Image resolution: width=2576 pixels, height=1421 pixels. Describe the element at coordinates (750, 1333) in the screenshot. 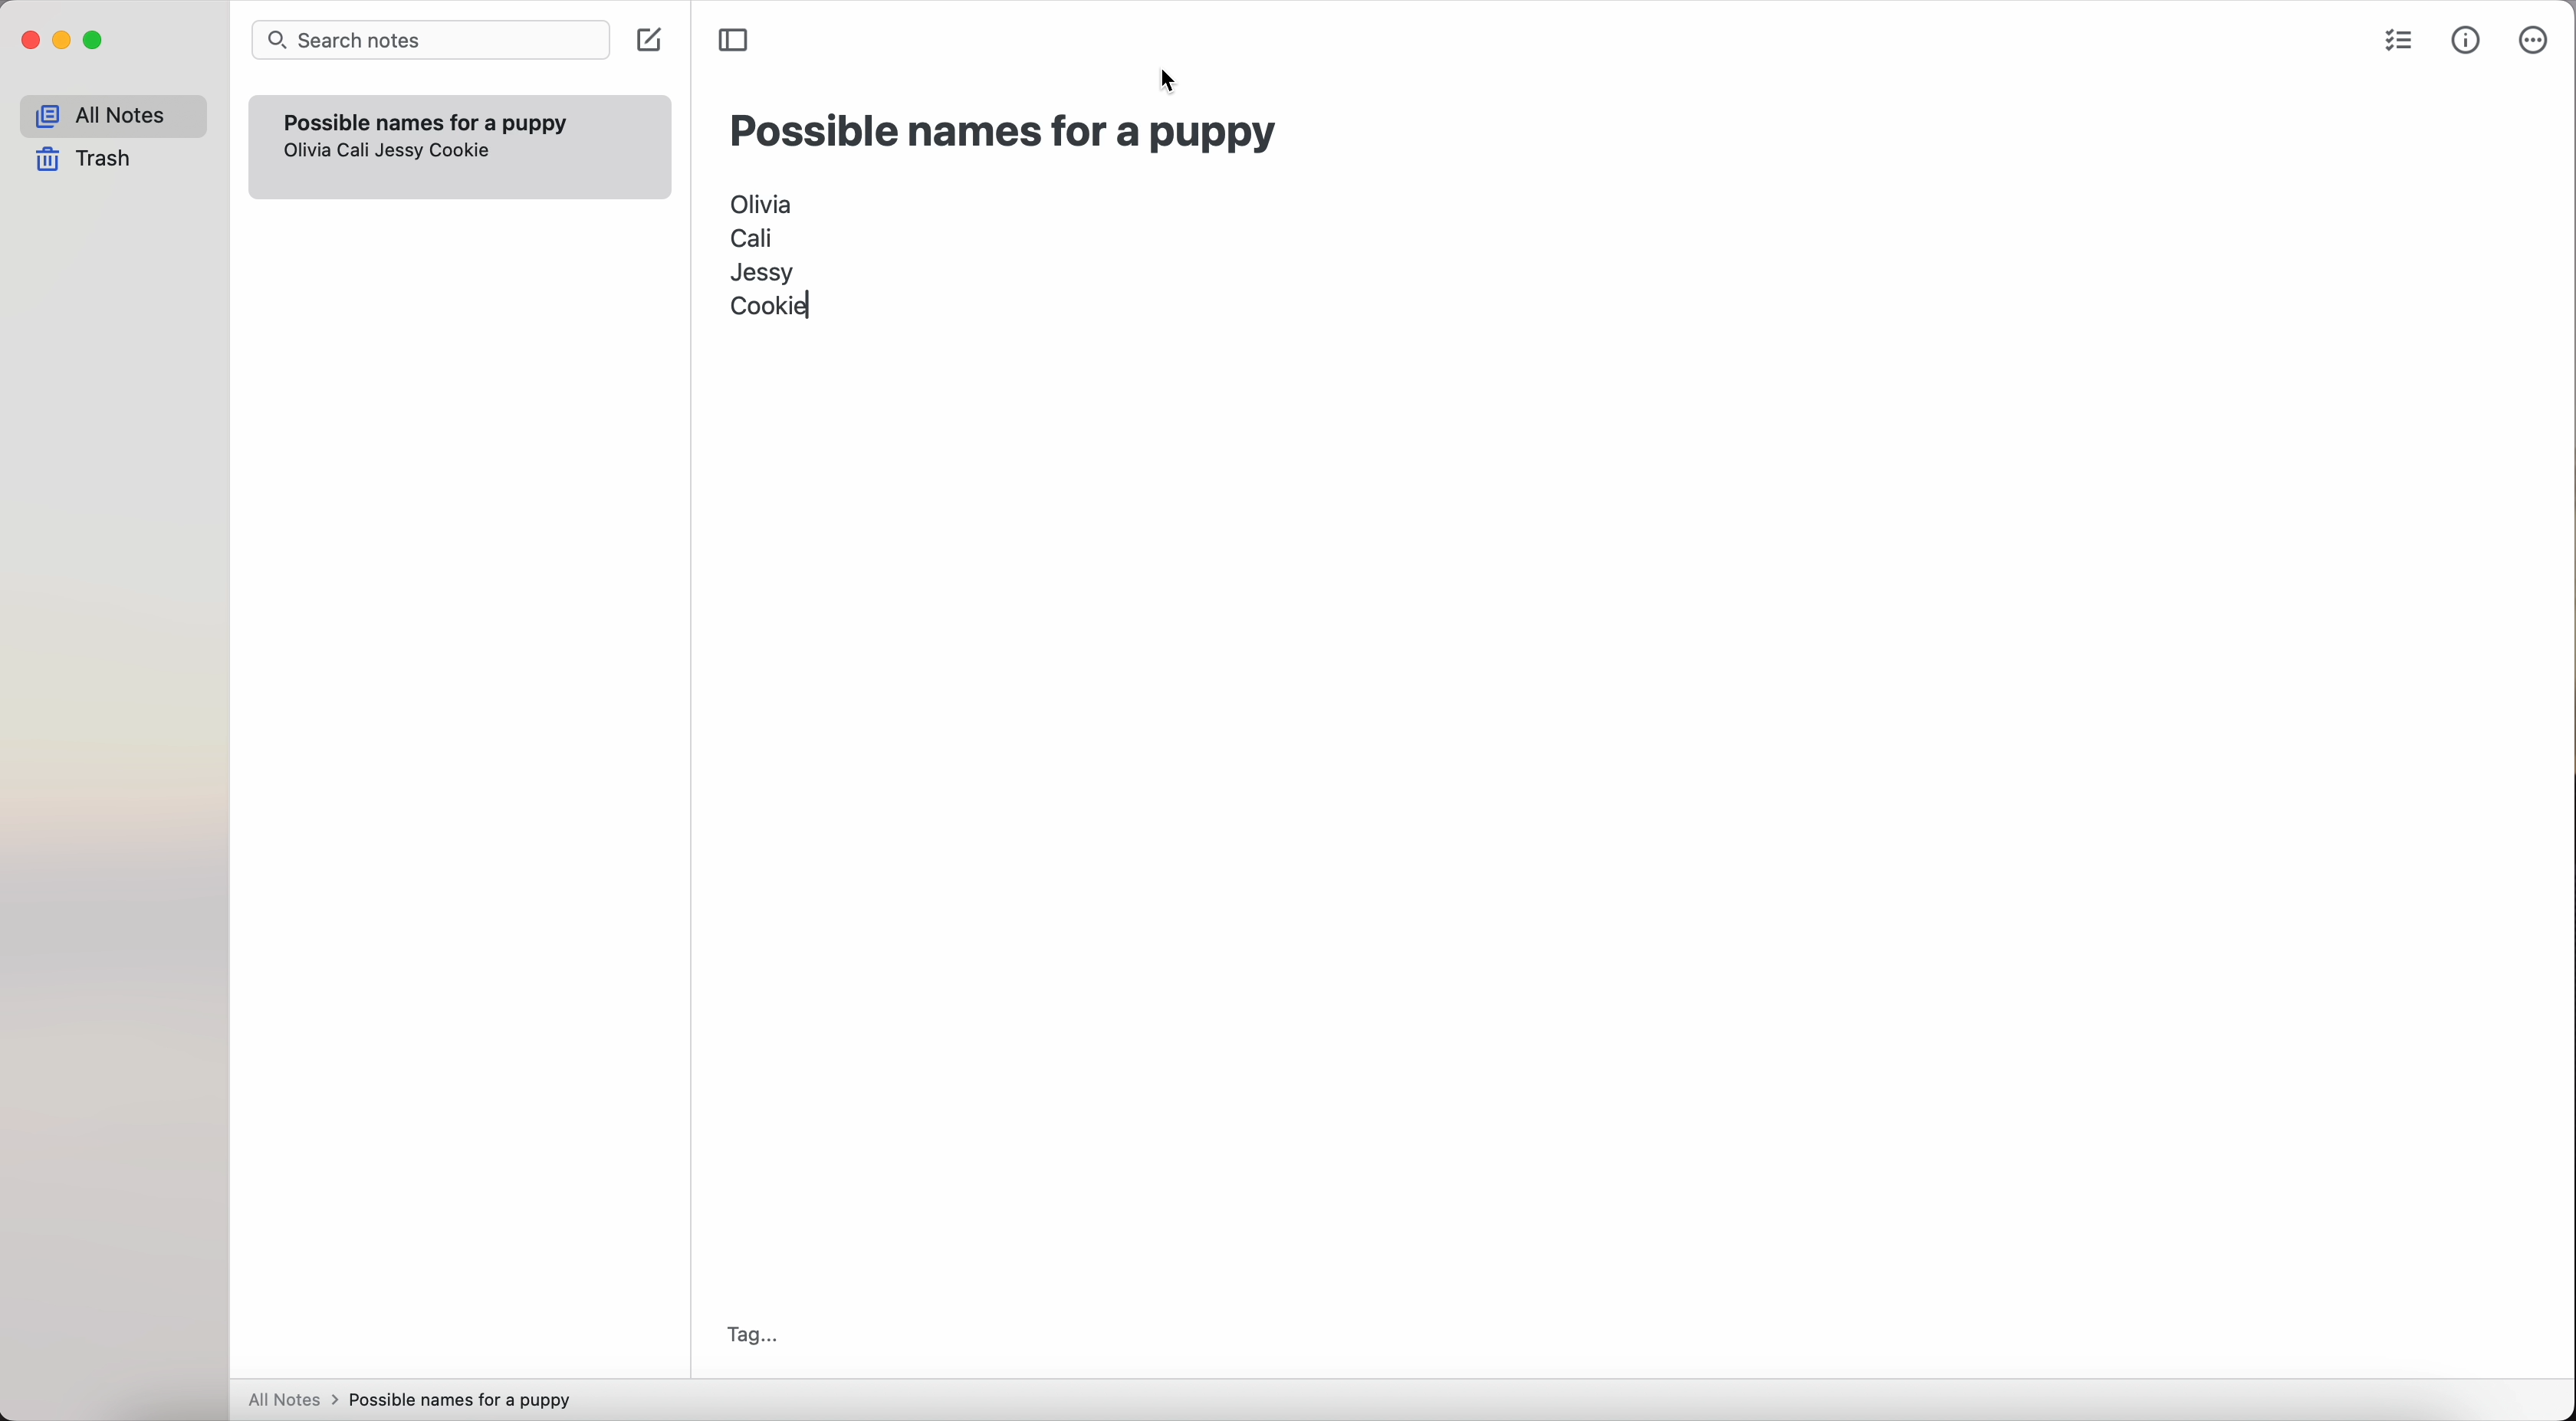

I see `tag` at that location.